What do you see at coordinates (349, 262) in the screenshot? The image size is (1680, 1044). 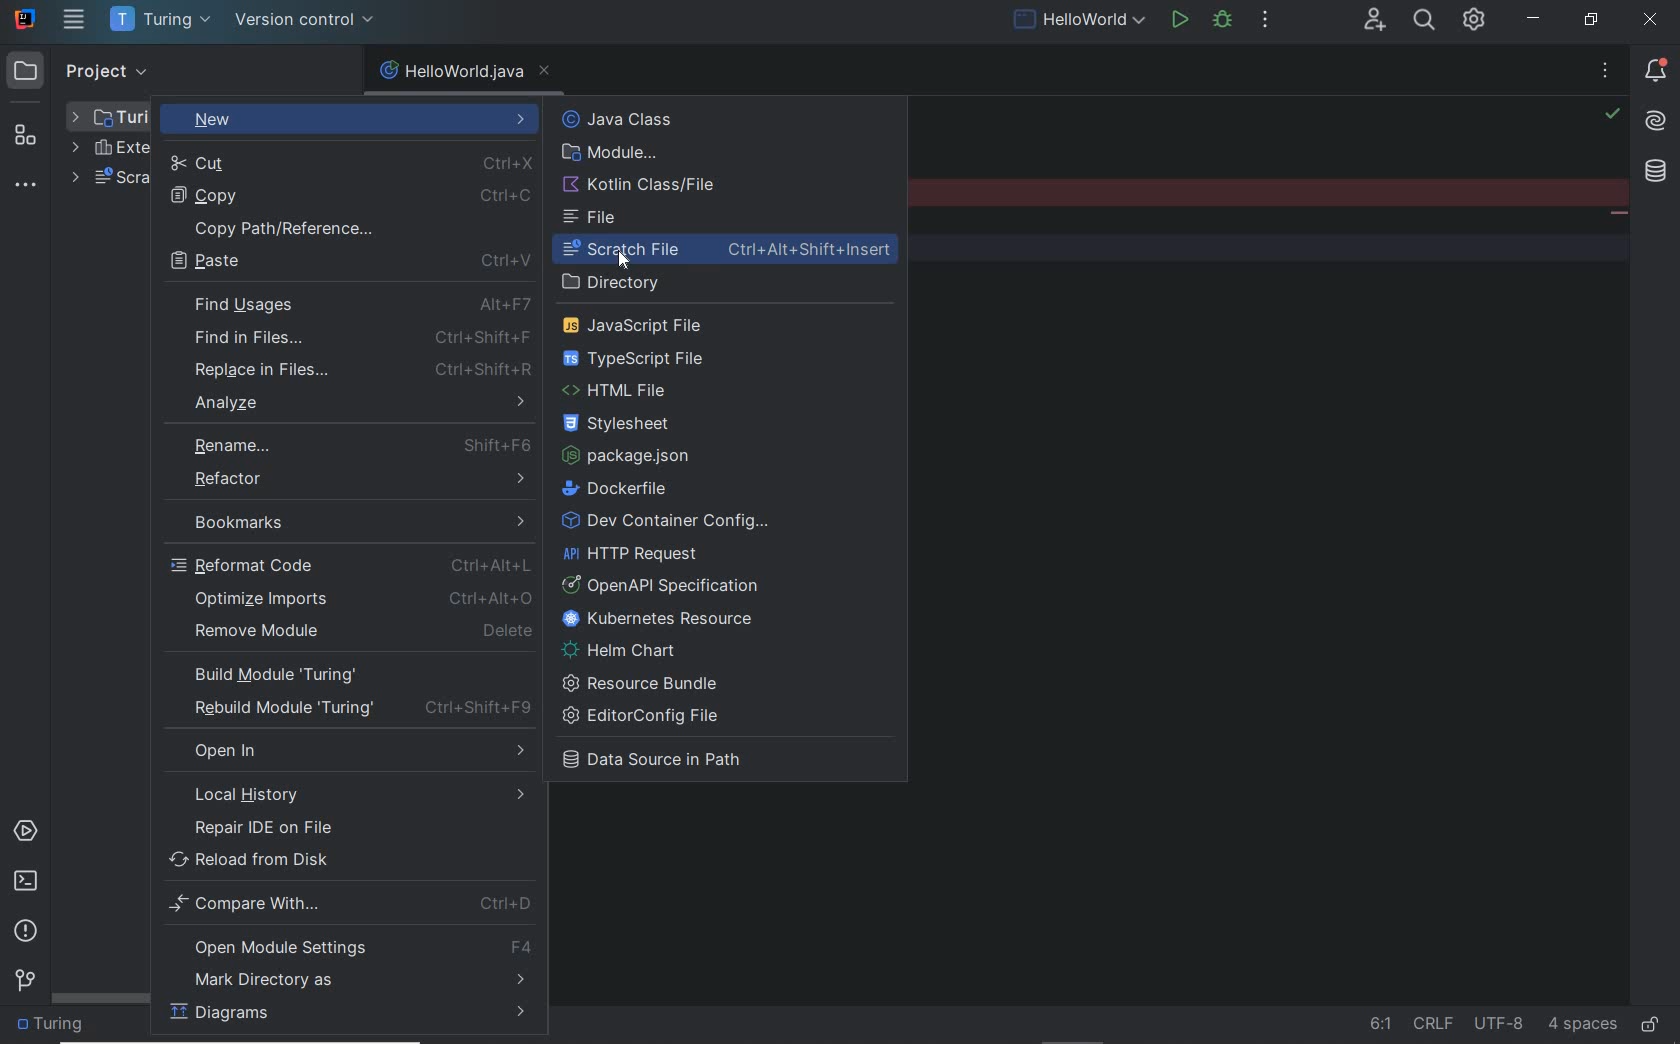 I see `paste` at bounding box center [349, 262].